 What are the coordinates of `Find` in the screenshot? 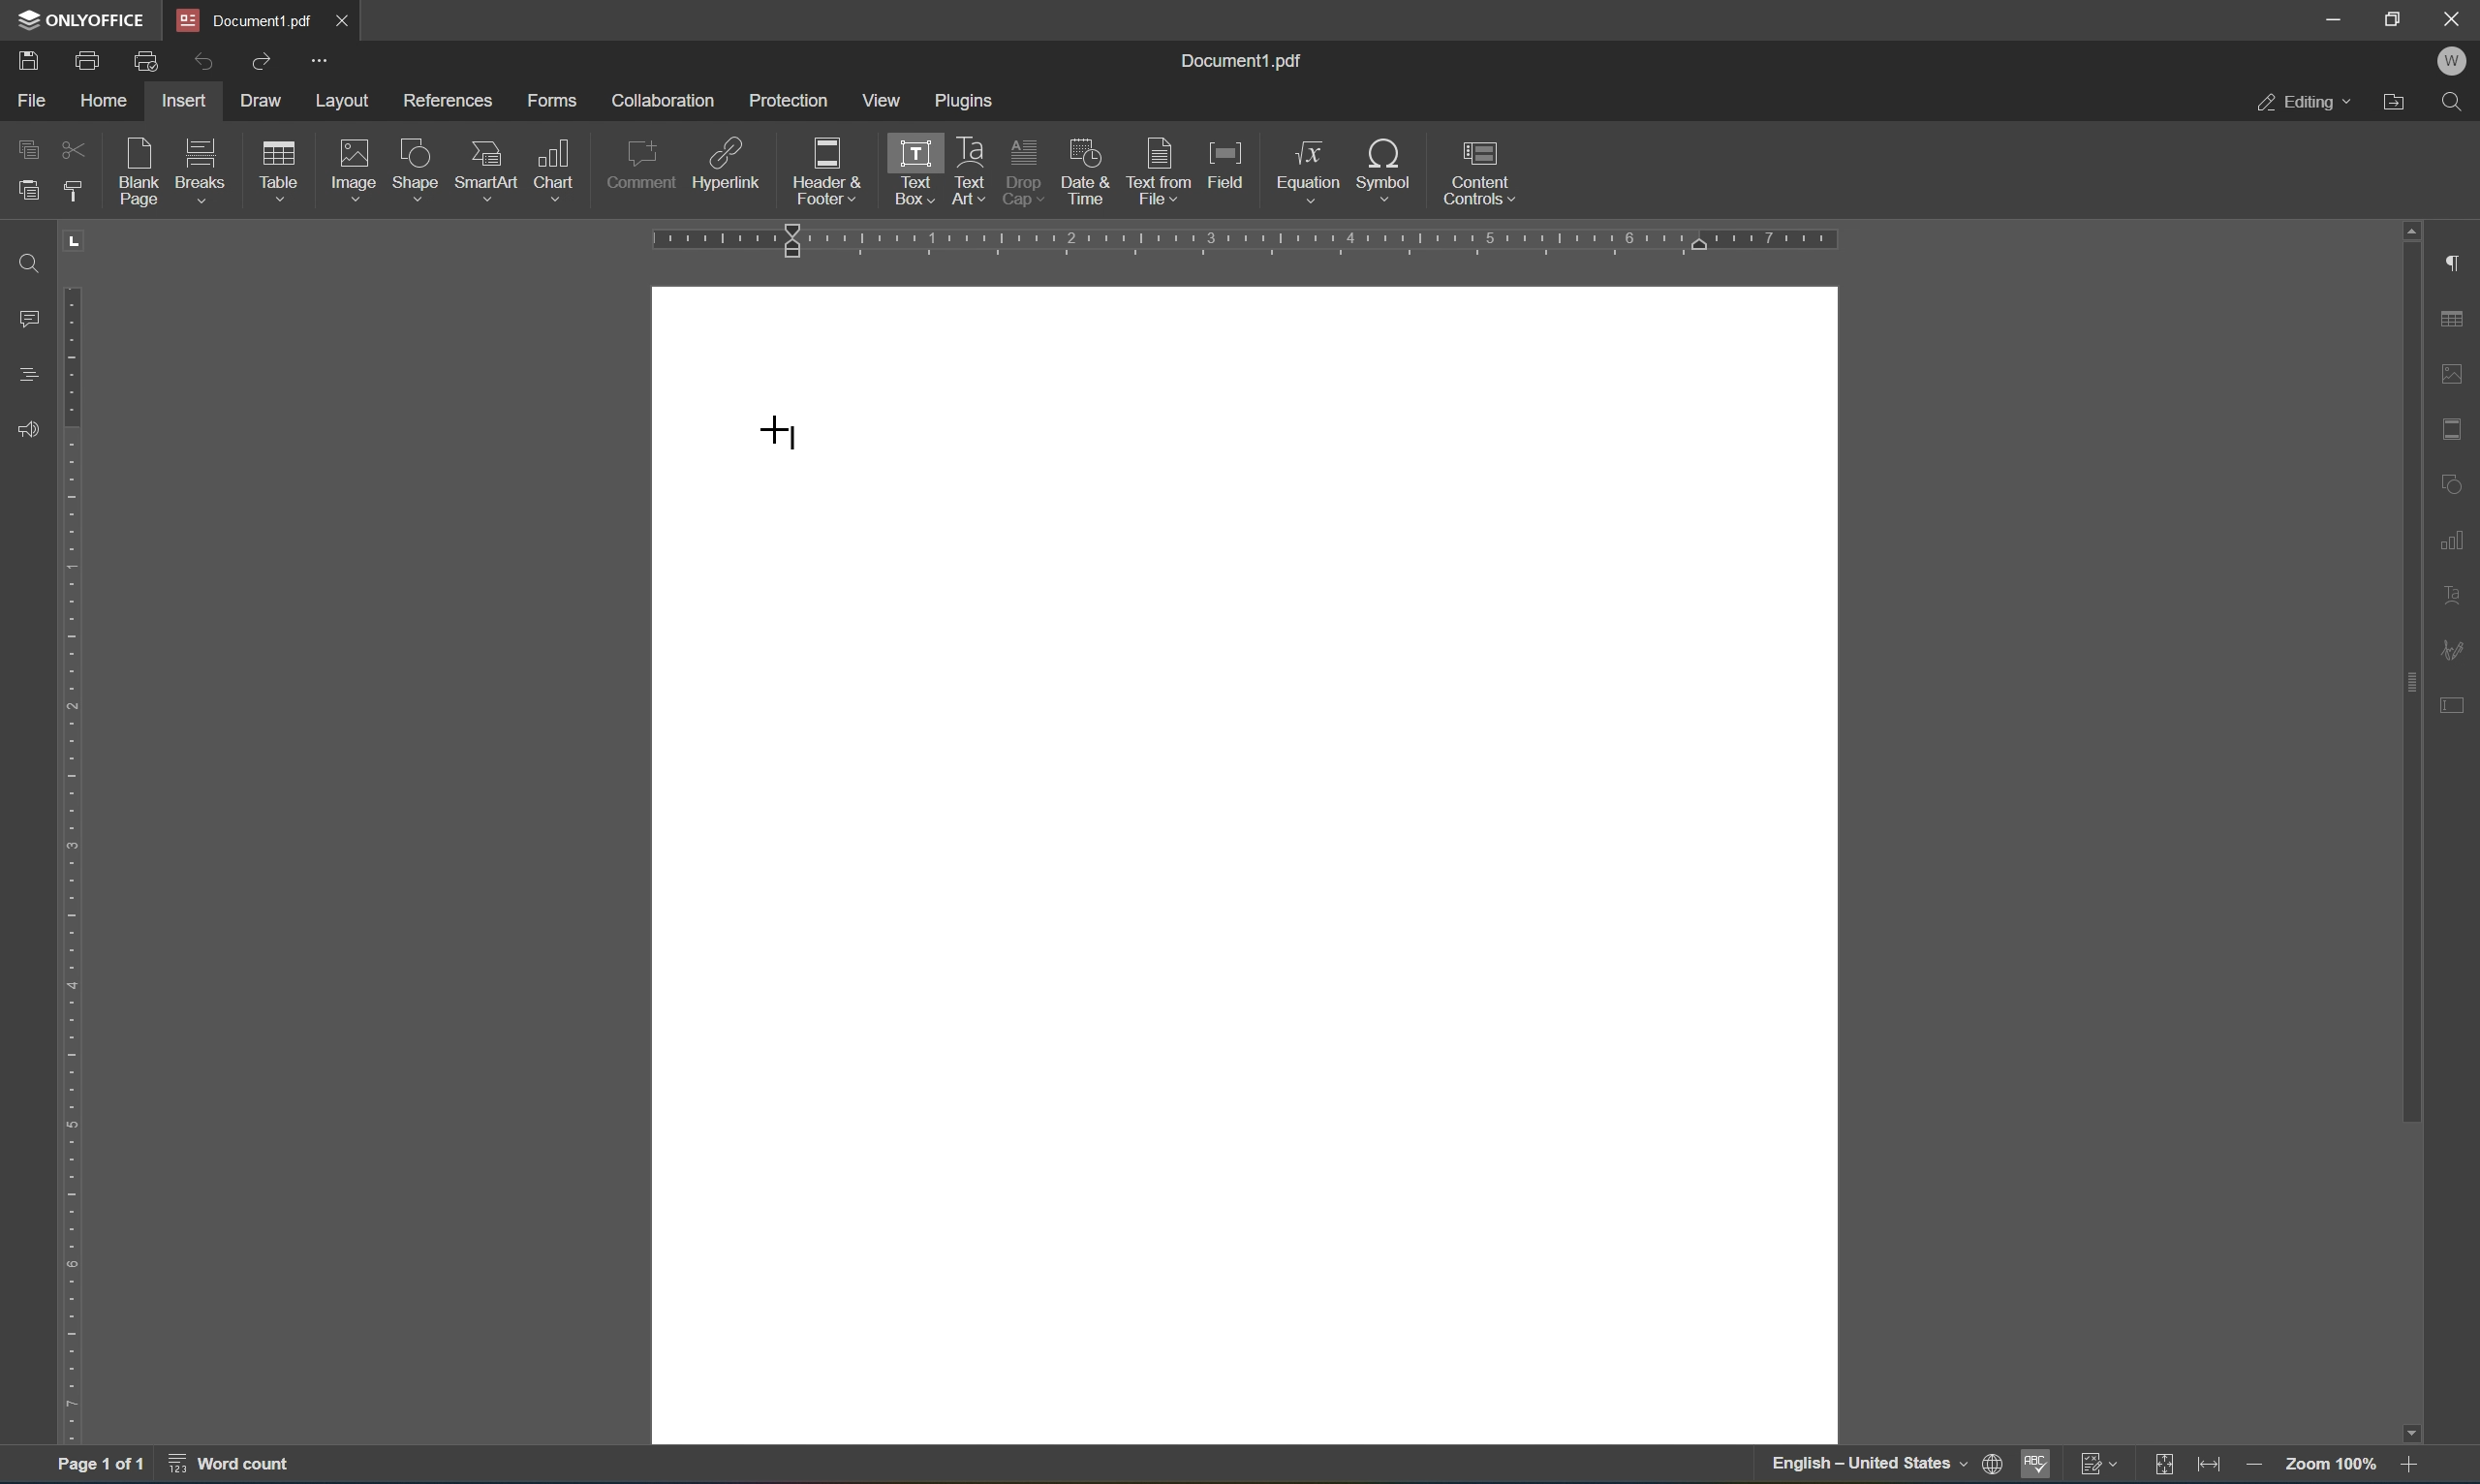 It's located at (32, 265).